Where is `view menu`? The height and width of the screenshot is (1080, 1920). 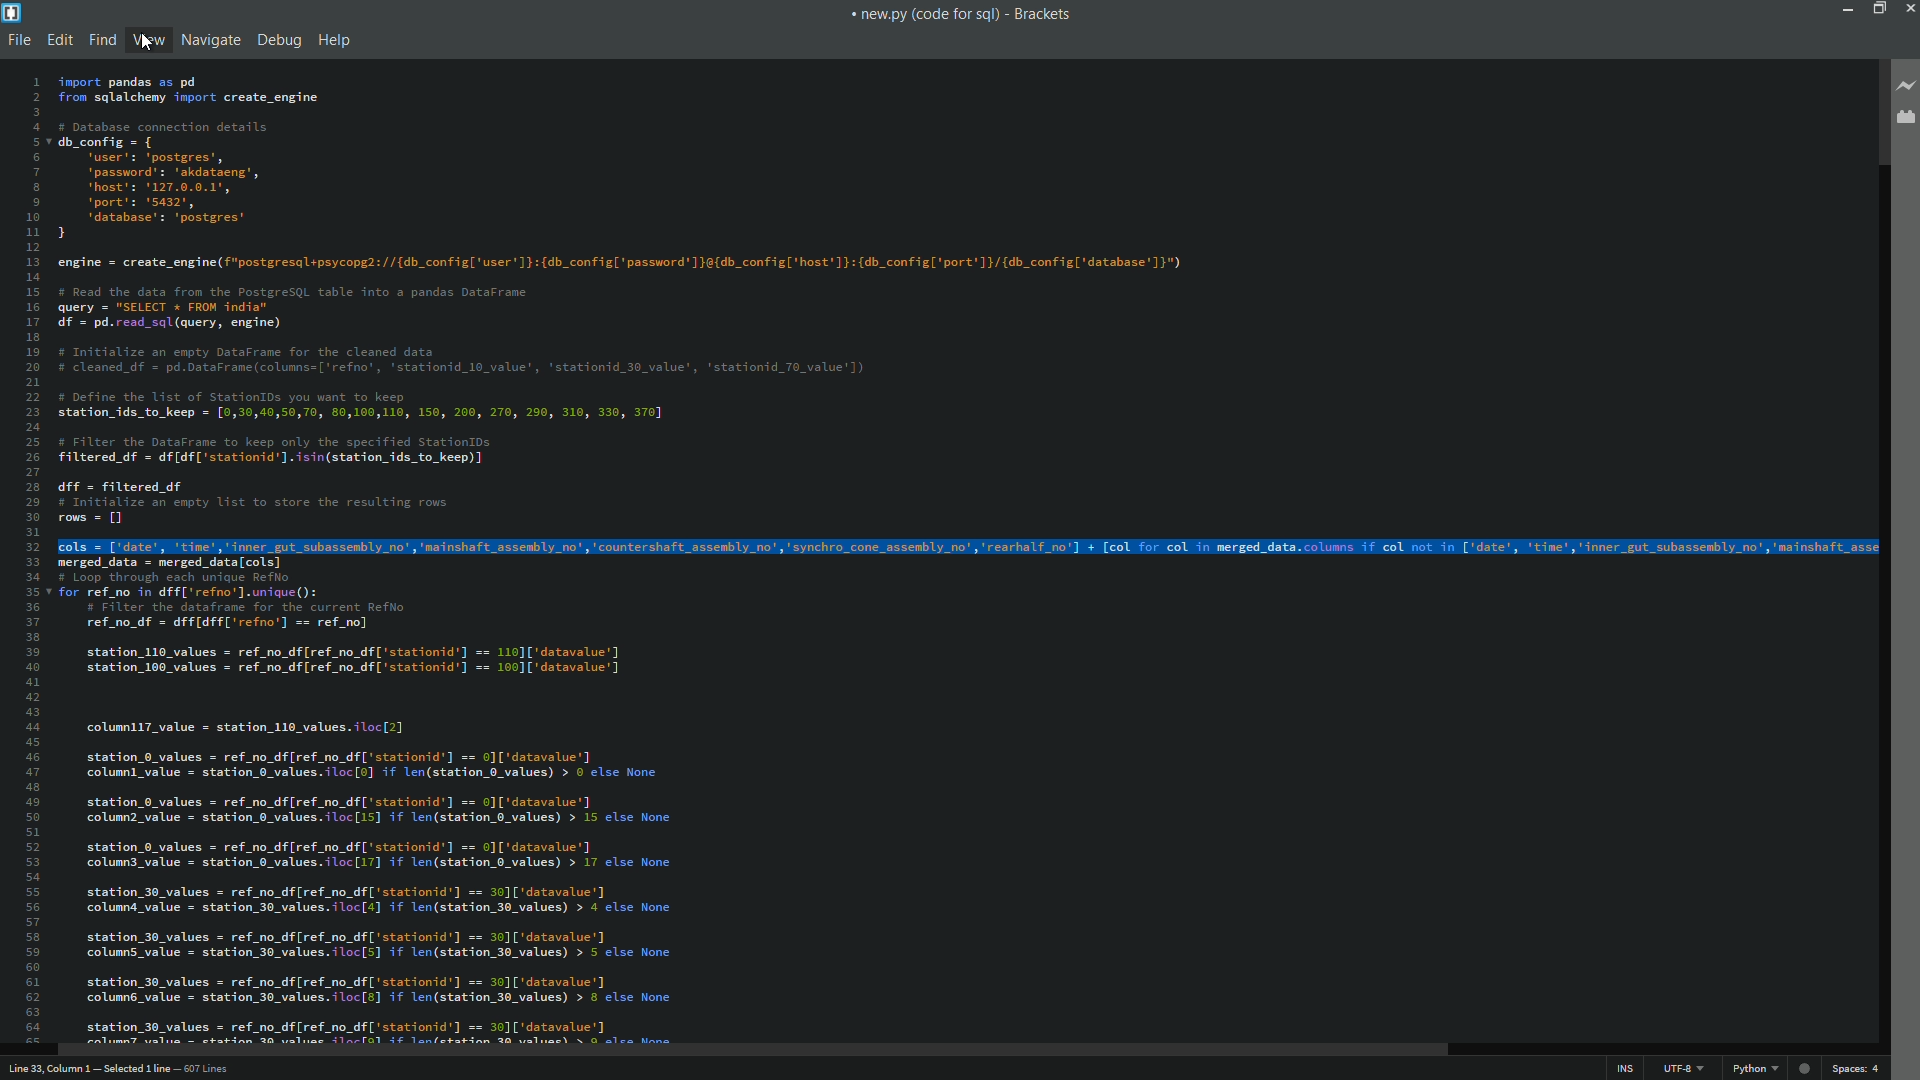 view menu is located at coordinates (147, 40).